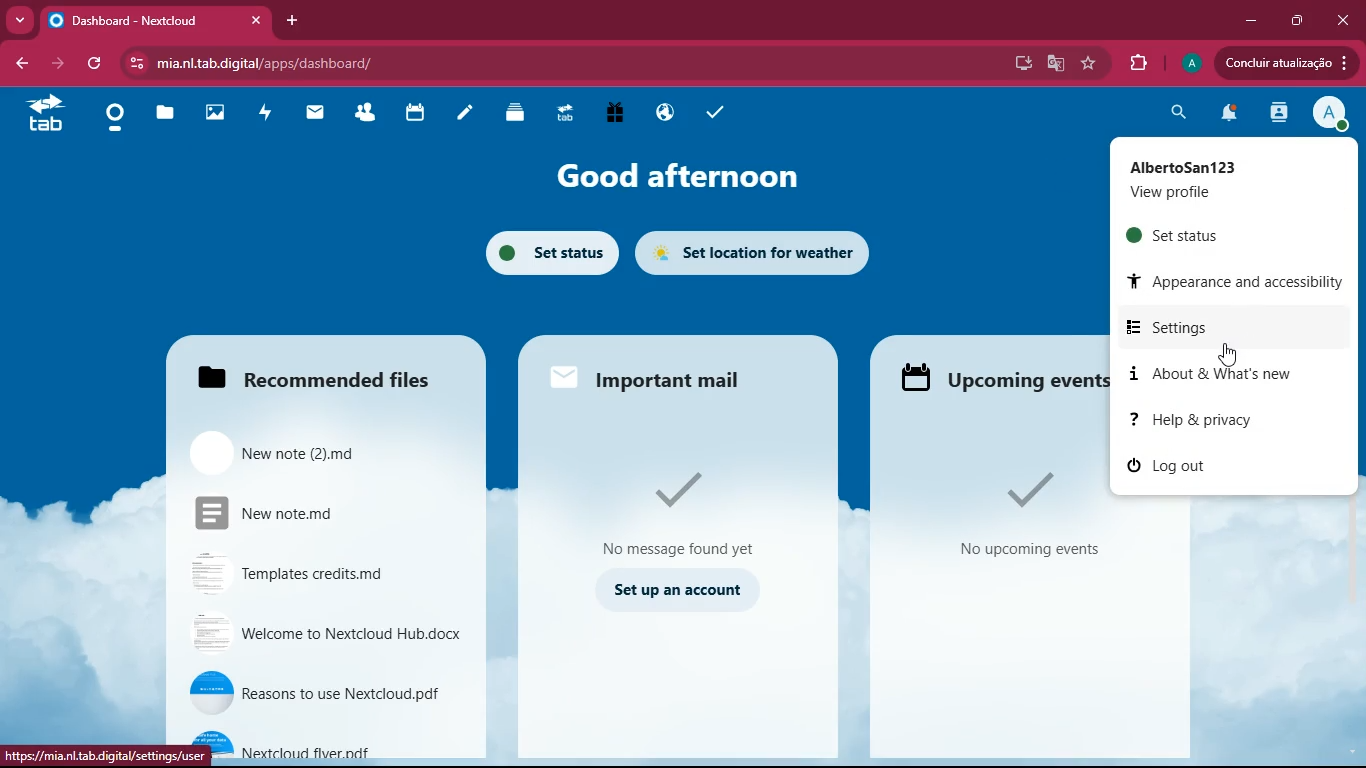  What do you see at coordinates (661, 111) in the screenshot?
I see `public` at bounding box center [661, 111].